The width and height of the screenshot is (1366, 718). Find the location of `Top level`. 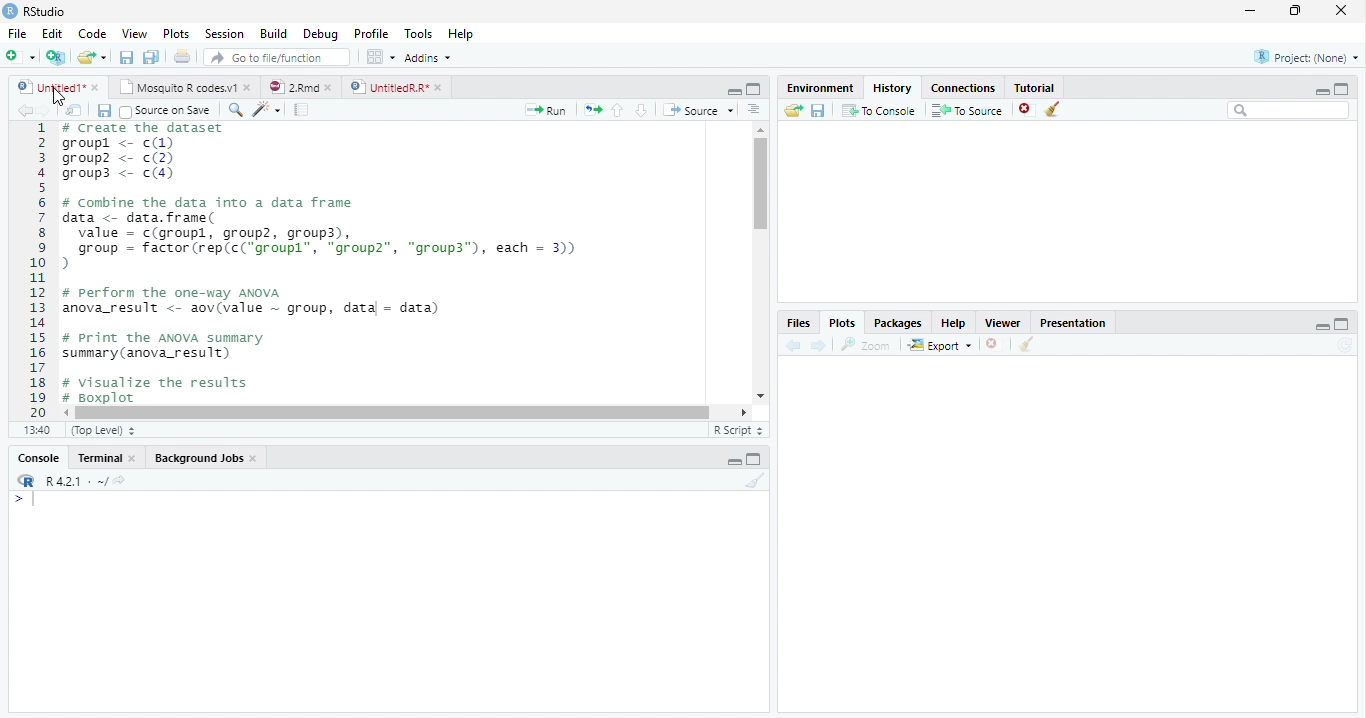

Top level is located at coordinates (107, 433).